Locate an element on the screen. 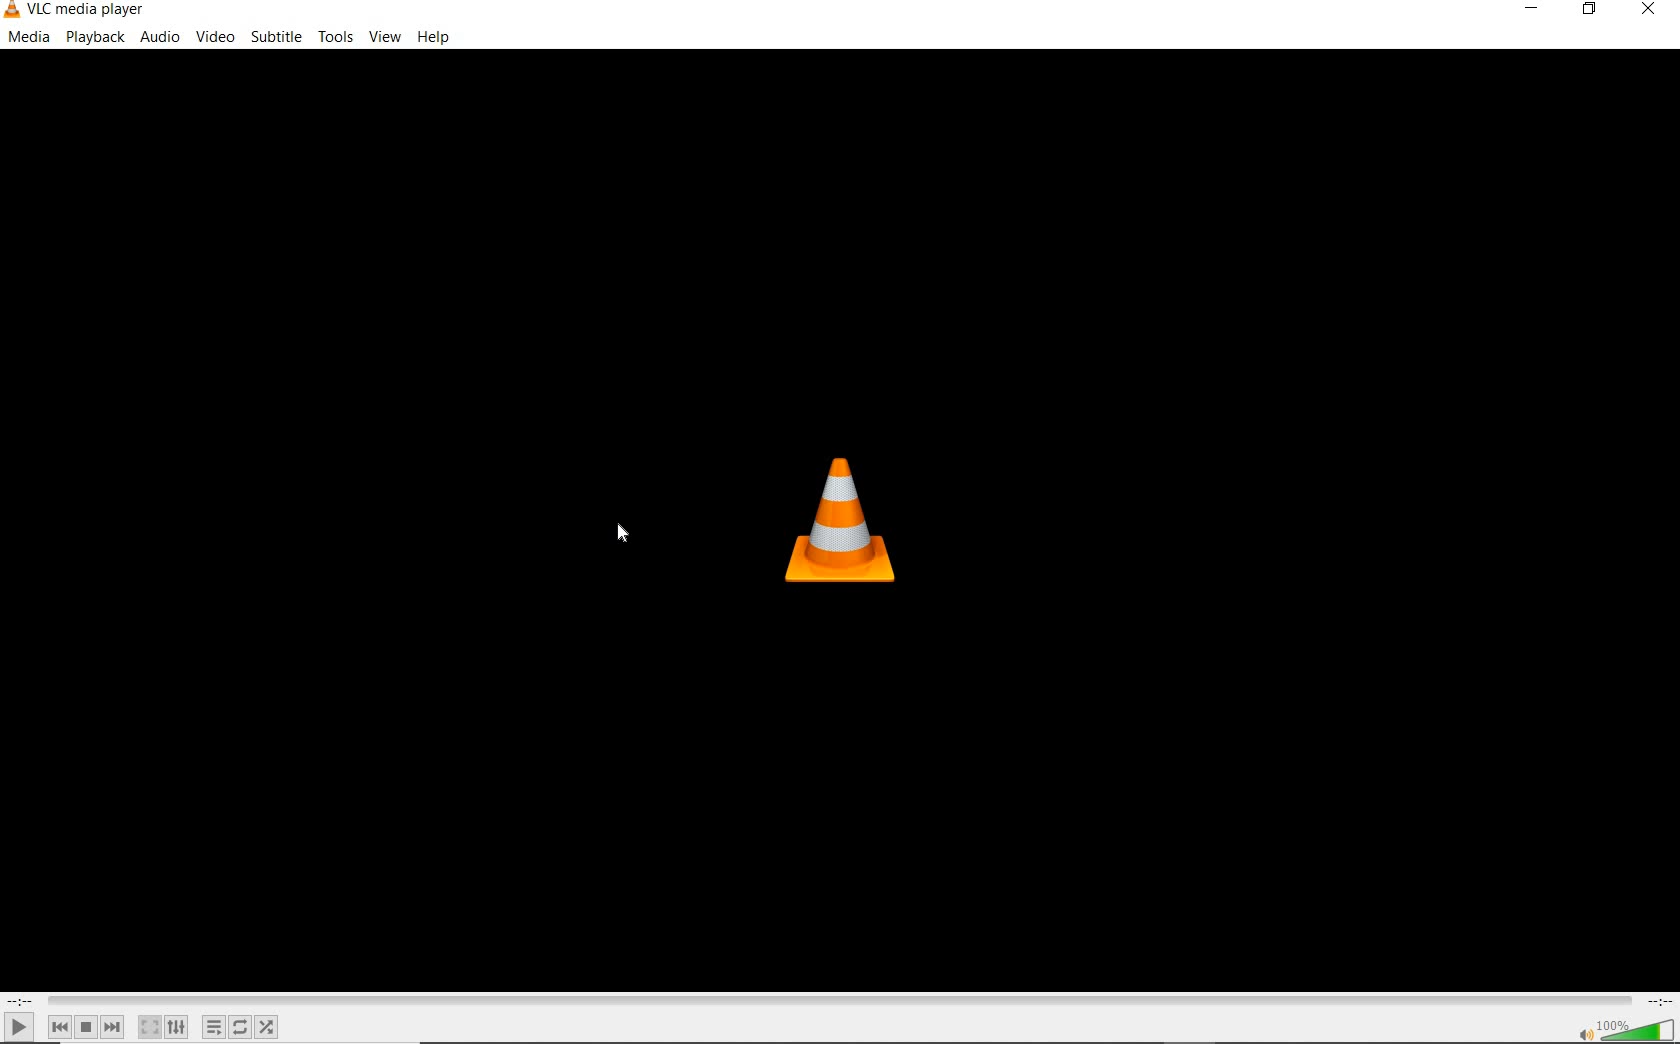 The width and height of the screenshot is (1680, 1044). tools is located at coordinates (334, 34).